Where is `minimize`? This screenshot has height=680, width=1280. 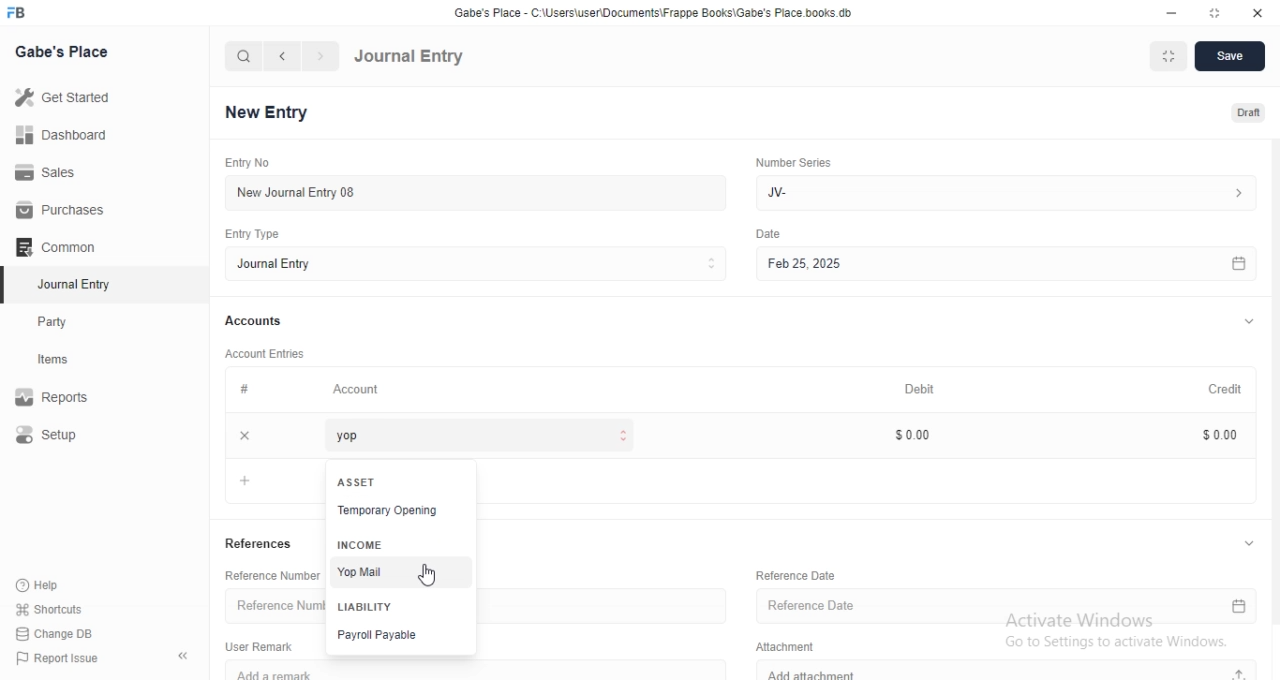 minimize is located at coordinates (1174, 11).